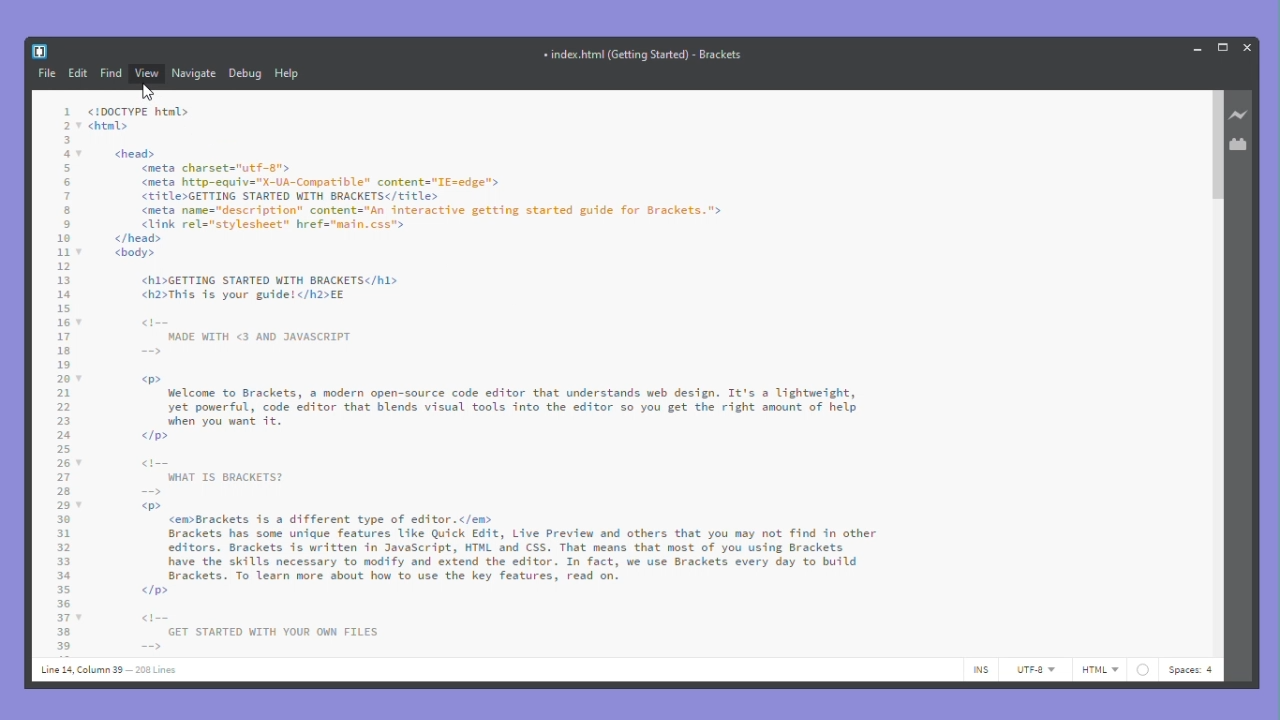  What do you see at coordinates (1193, 669) in the screenshot?
I see `Spaces: 4` at bounding box center [1193, 669].